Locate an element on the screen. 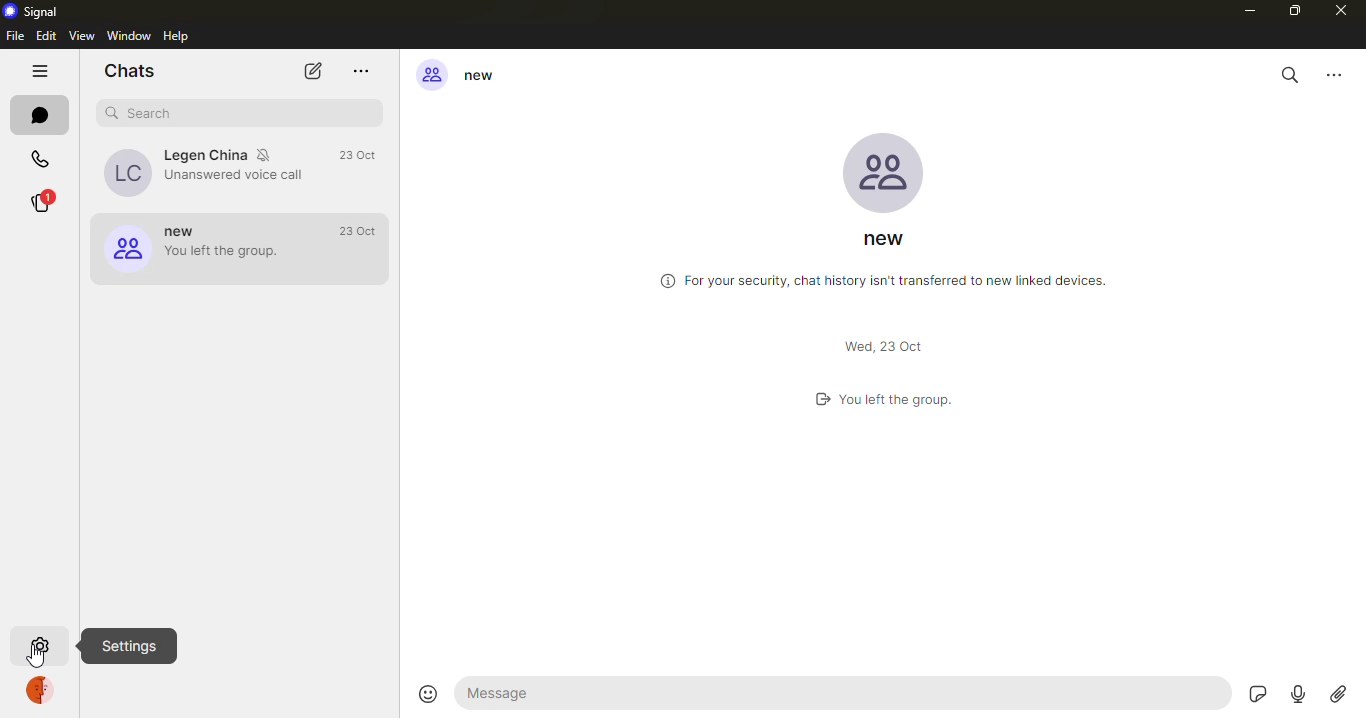 Image resolution: width=1366 pixels, height=718 pixels. search is located at coordinates (1290, 75).